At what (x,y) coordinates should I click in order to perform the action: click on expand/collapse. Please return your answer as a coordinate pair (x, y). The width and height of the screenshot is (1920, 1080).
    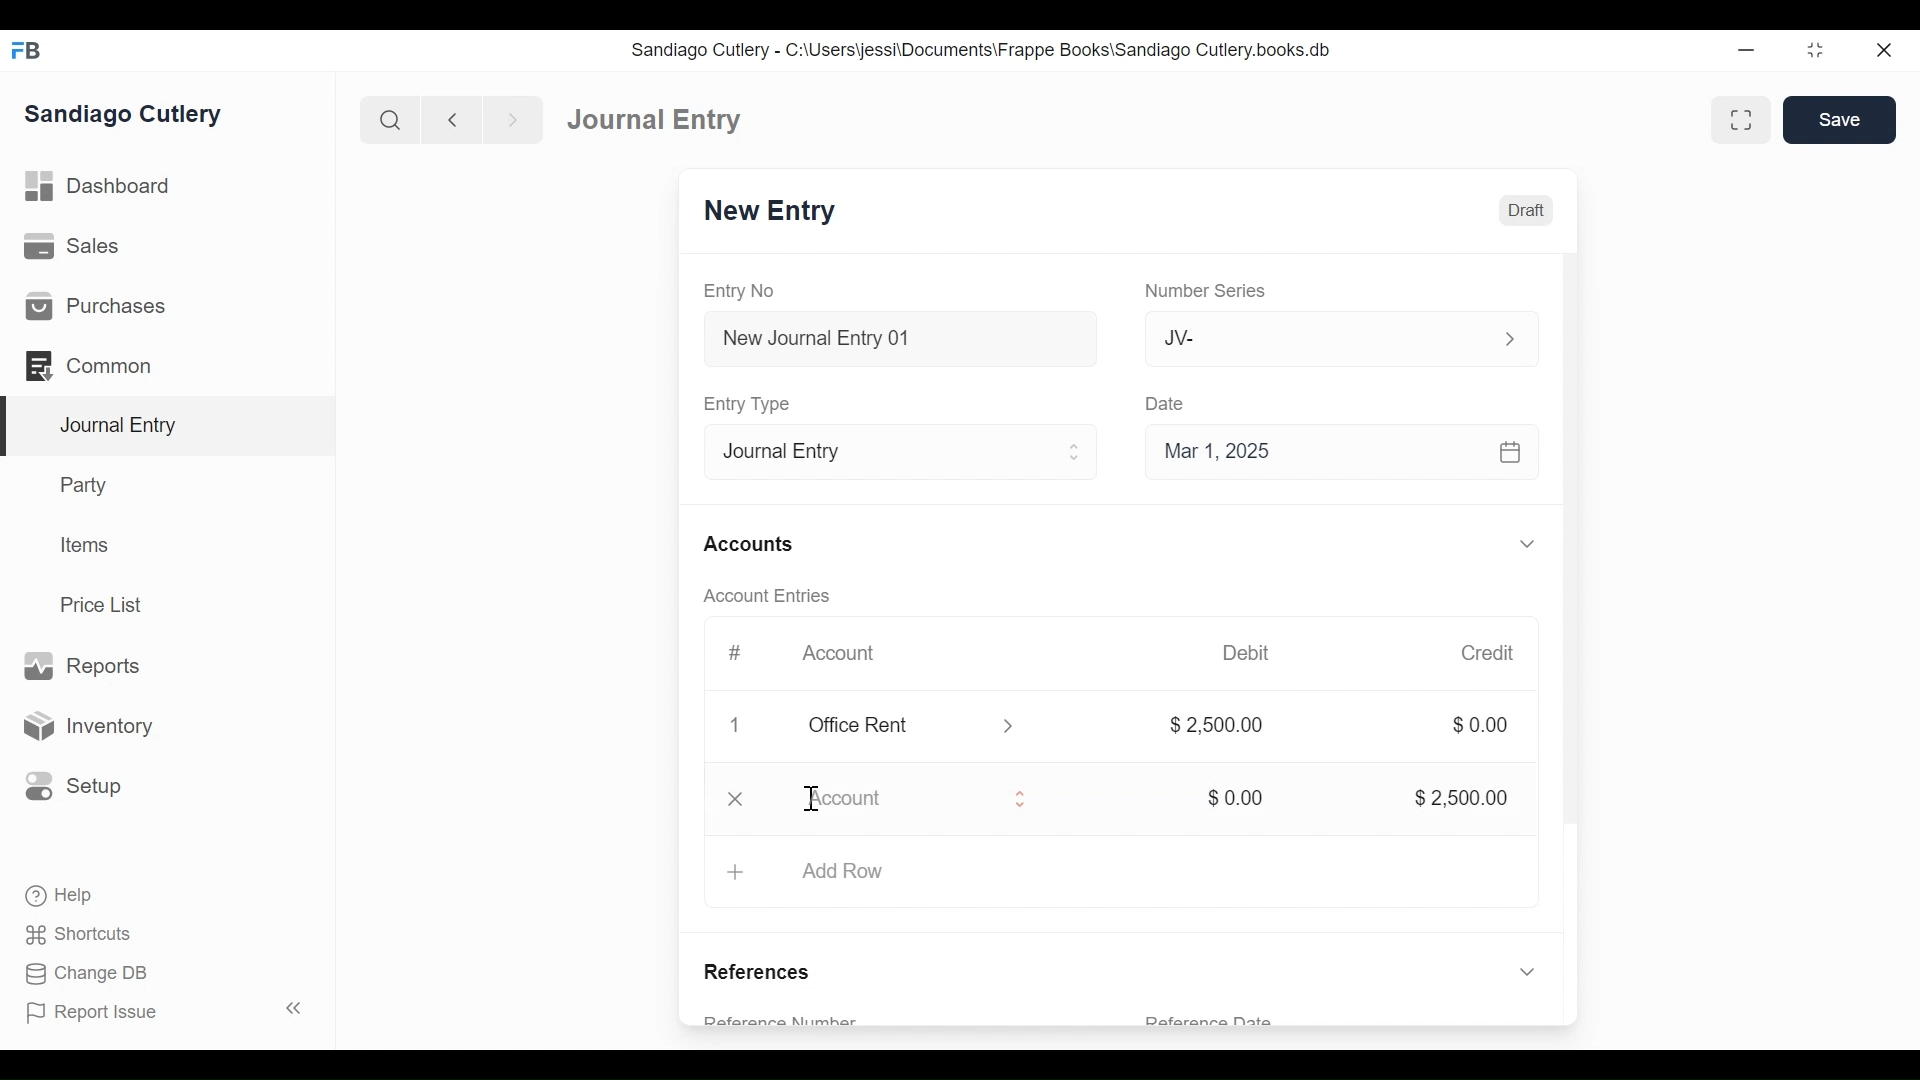
    Looking at the image, I should click on (1526, 543).